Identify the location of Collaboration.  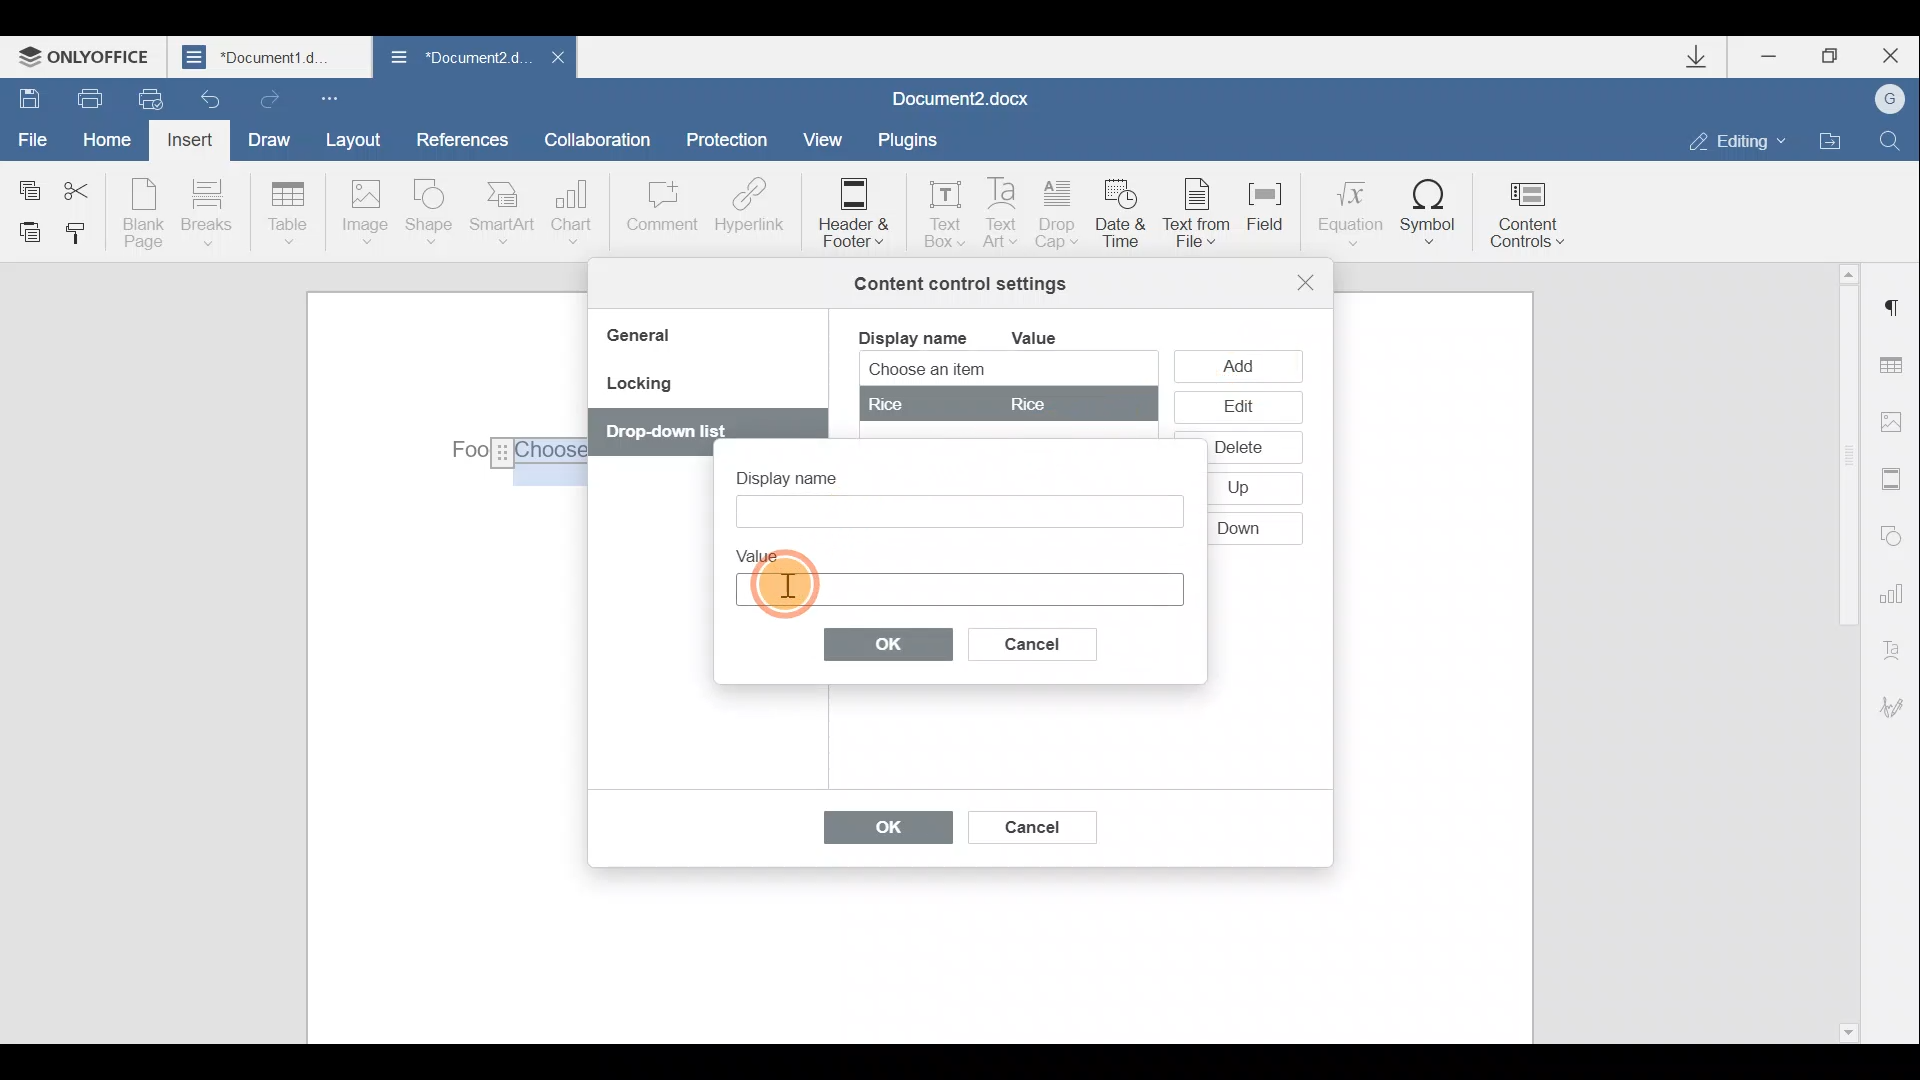
(605, 139).